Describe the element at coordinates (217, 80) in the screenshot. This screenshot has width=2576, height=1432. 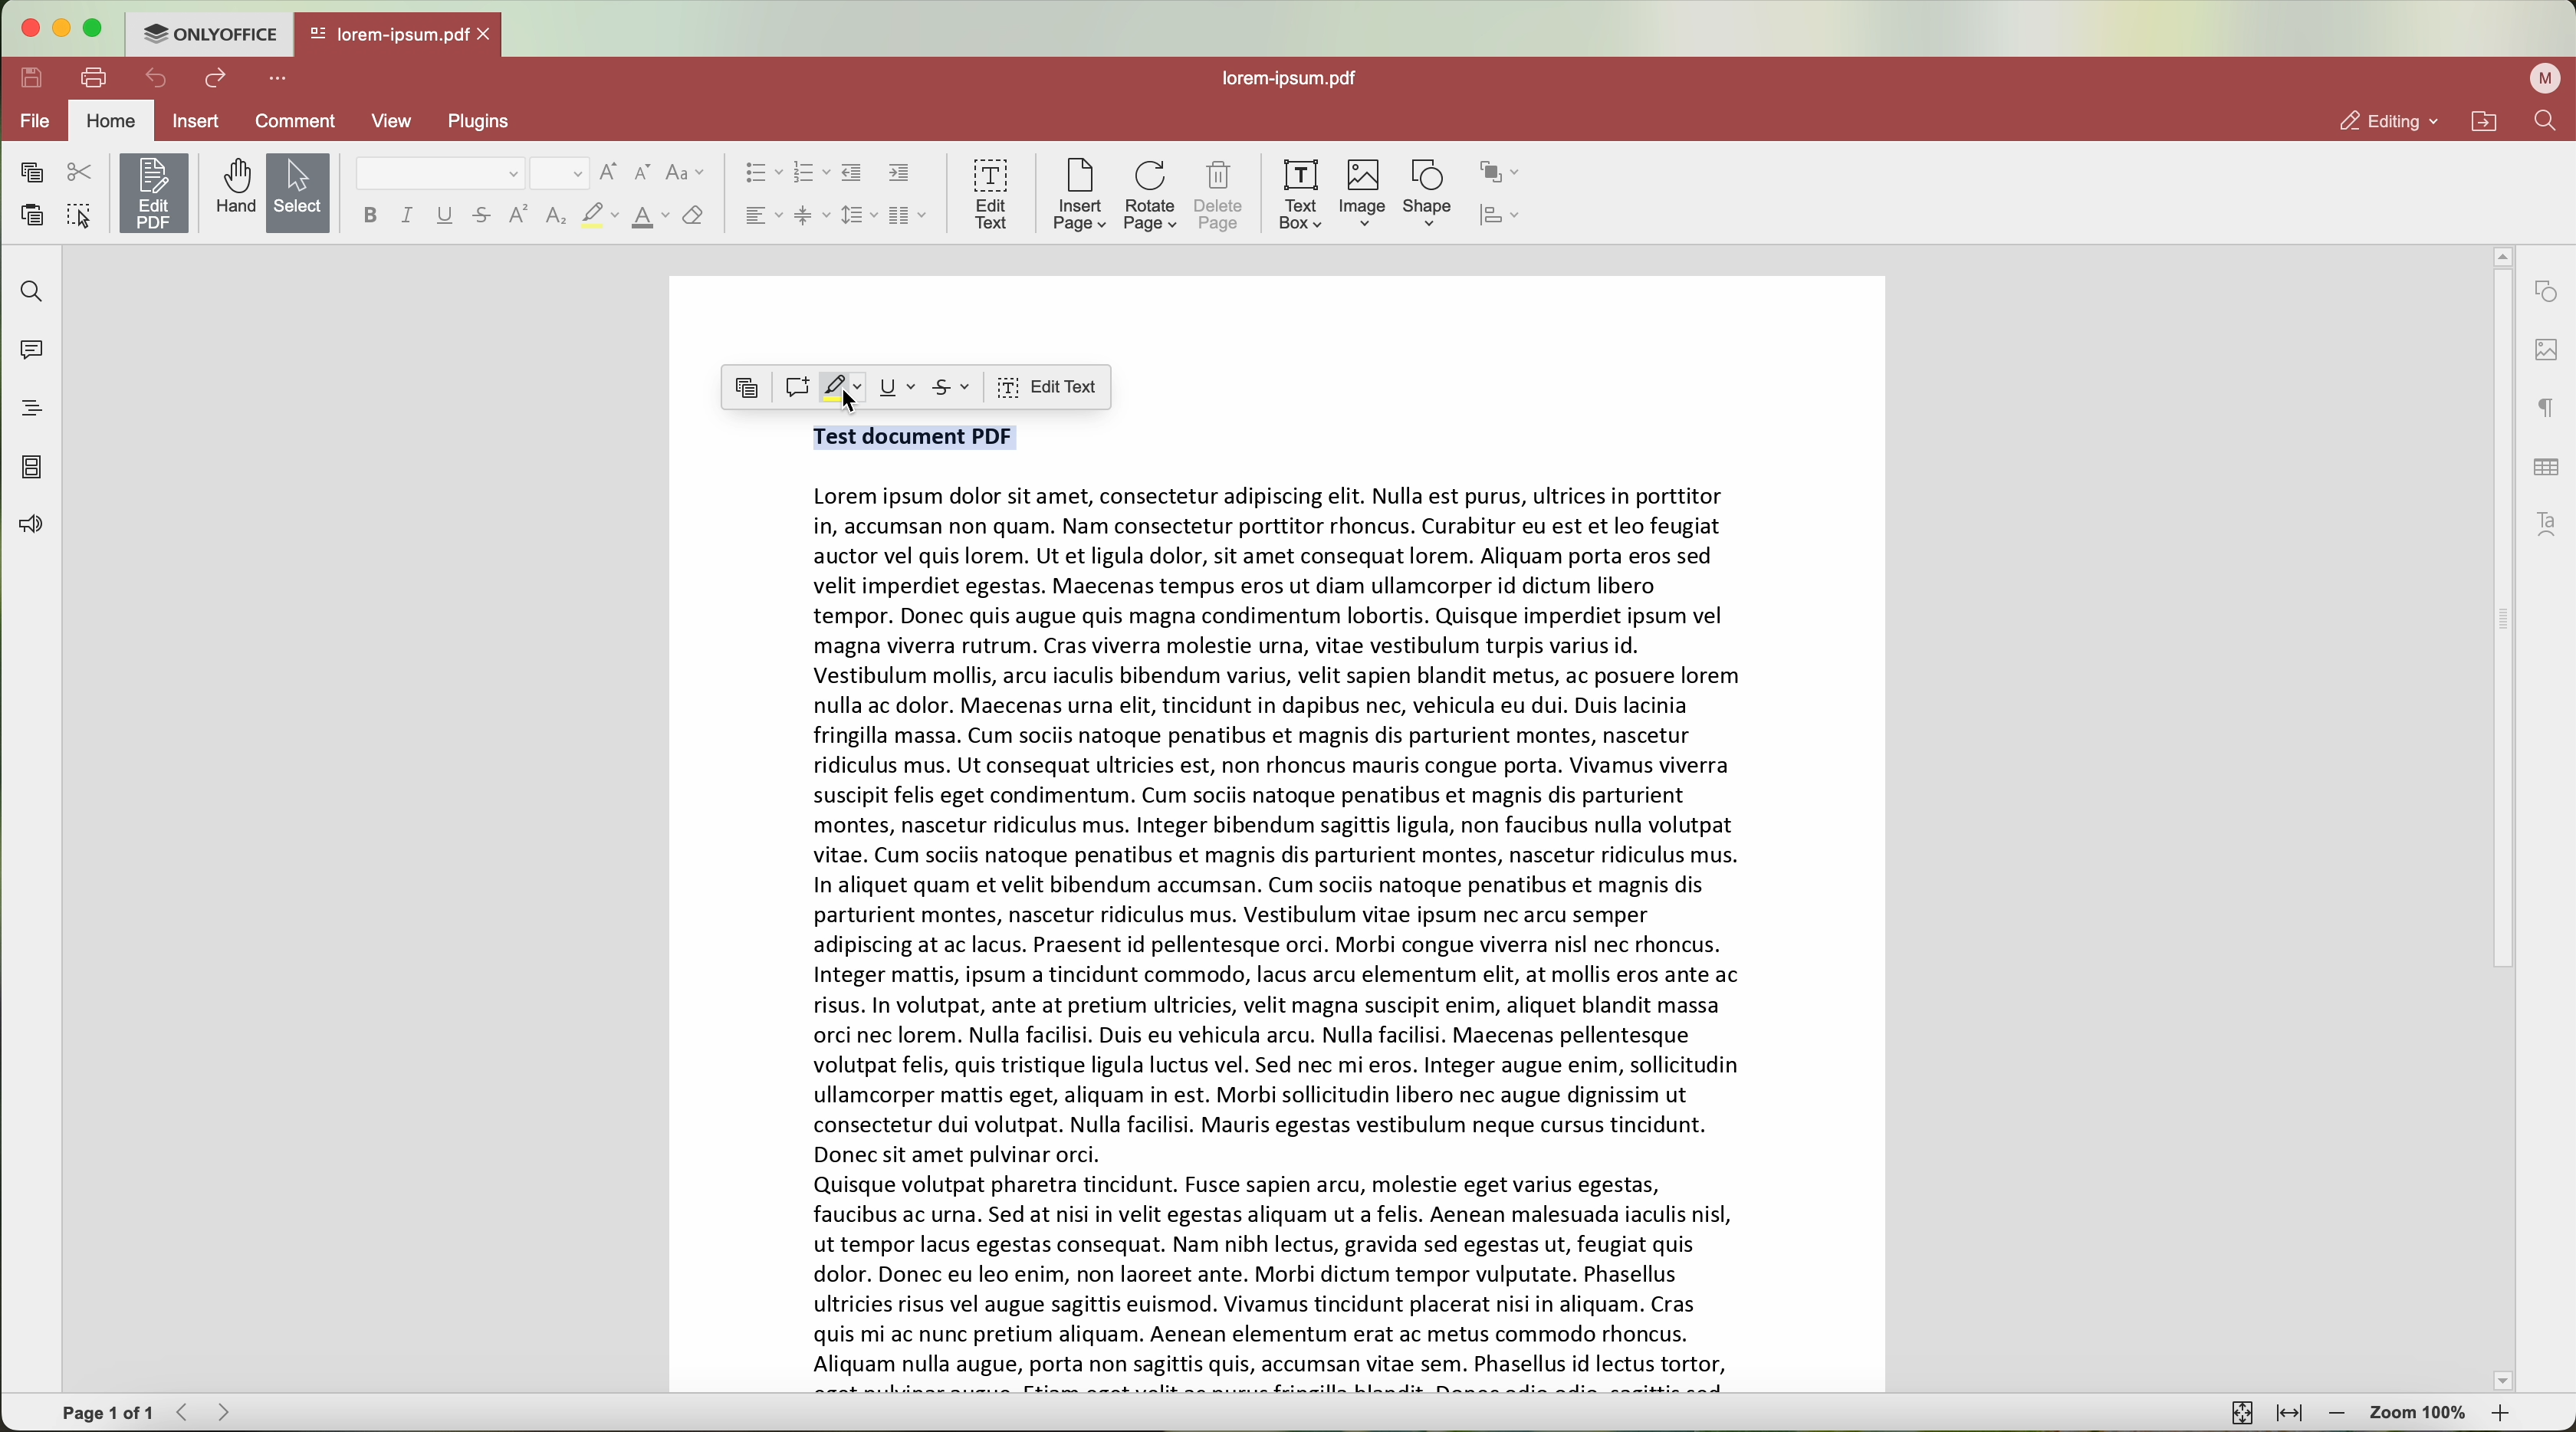
I see `redo` at that location.